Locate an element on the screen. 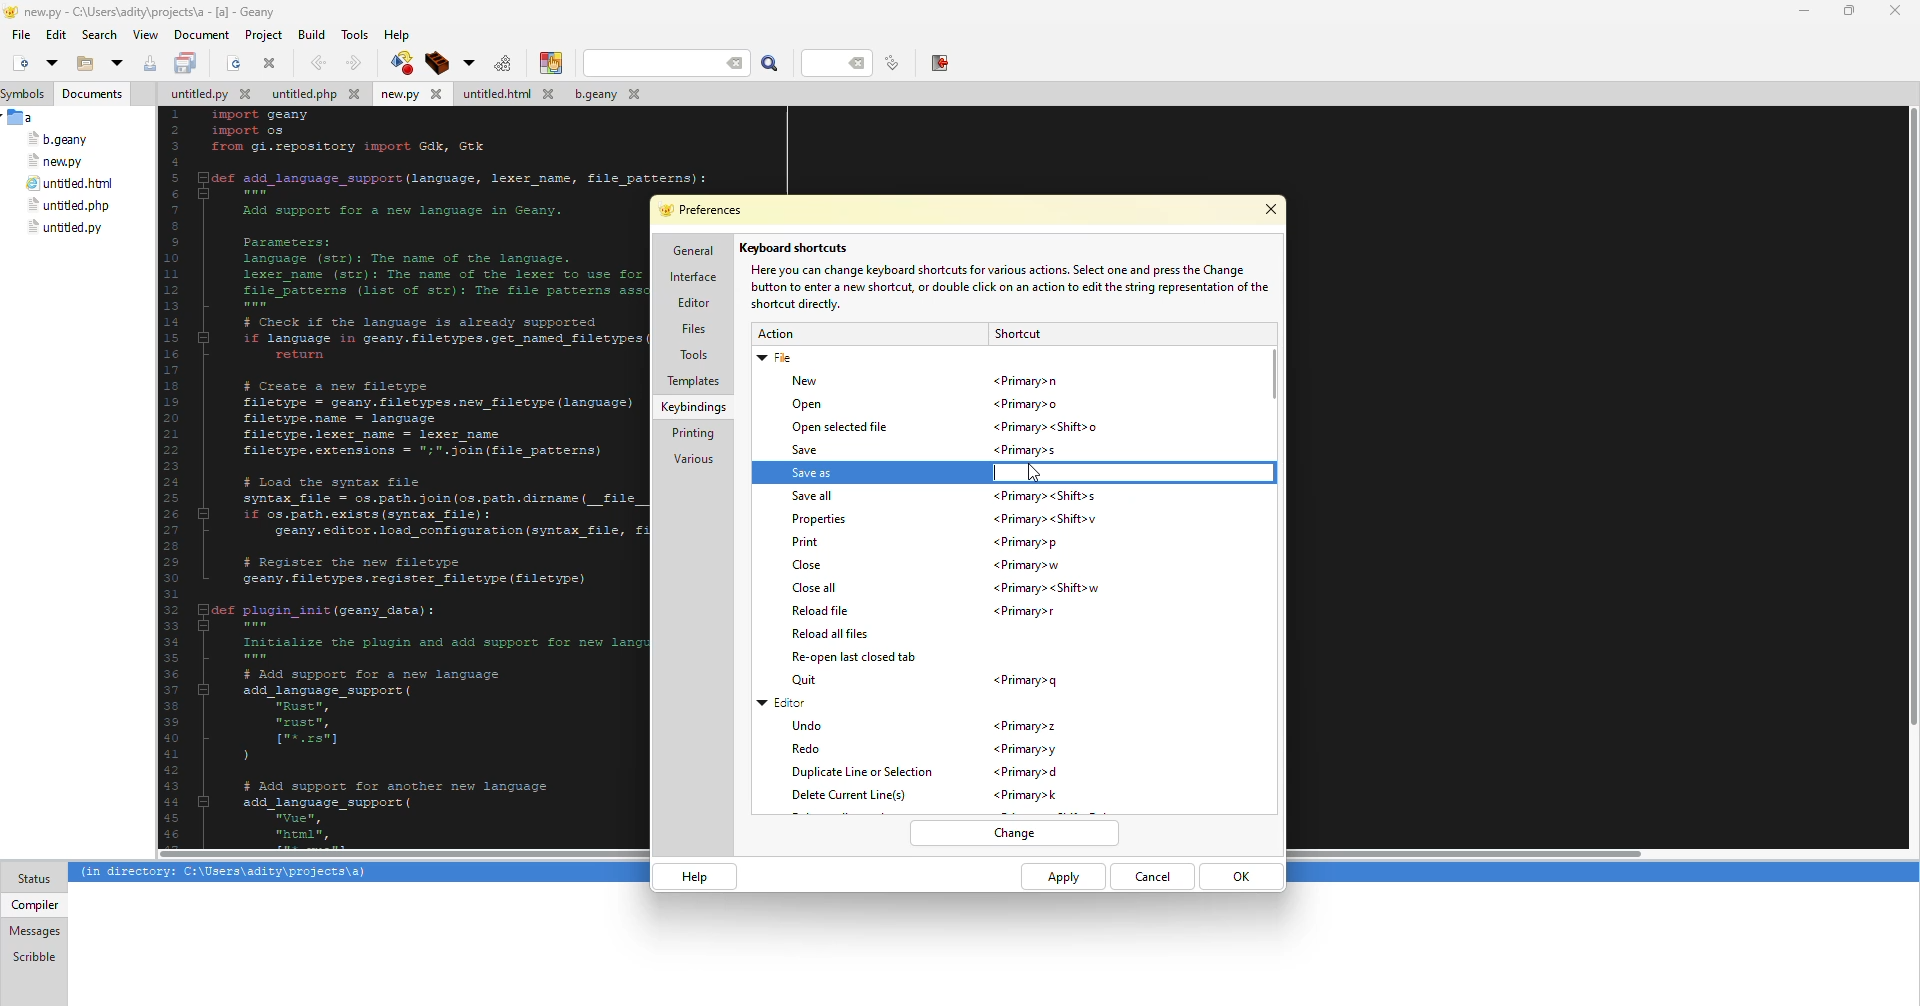 Image resolution: width=1920 pixels, height=1006 pixels. shortcut is located at coordinates (1047, 430).